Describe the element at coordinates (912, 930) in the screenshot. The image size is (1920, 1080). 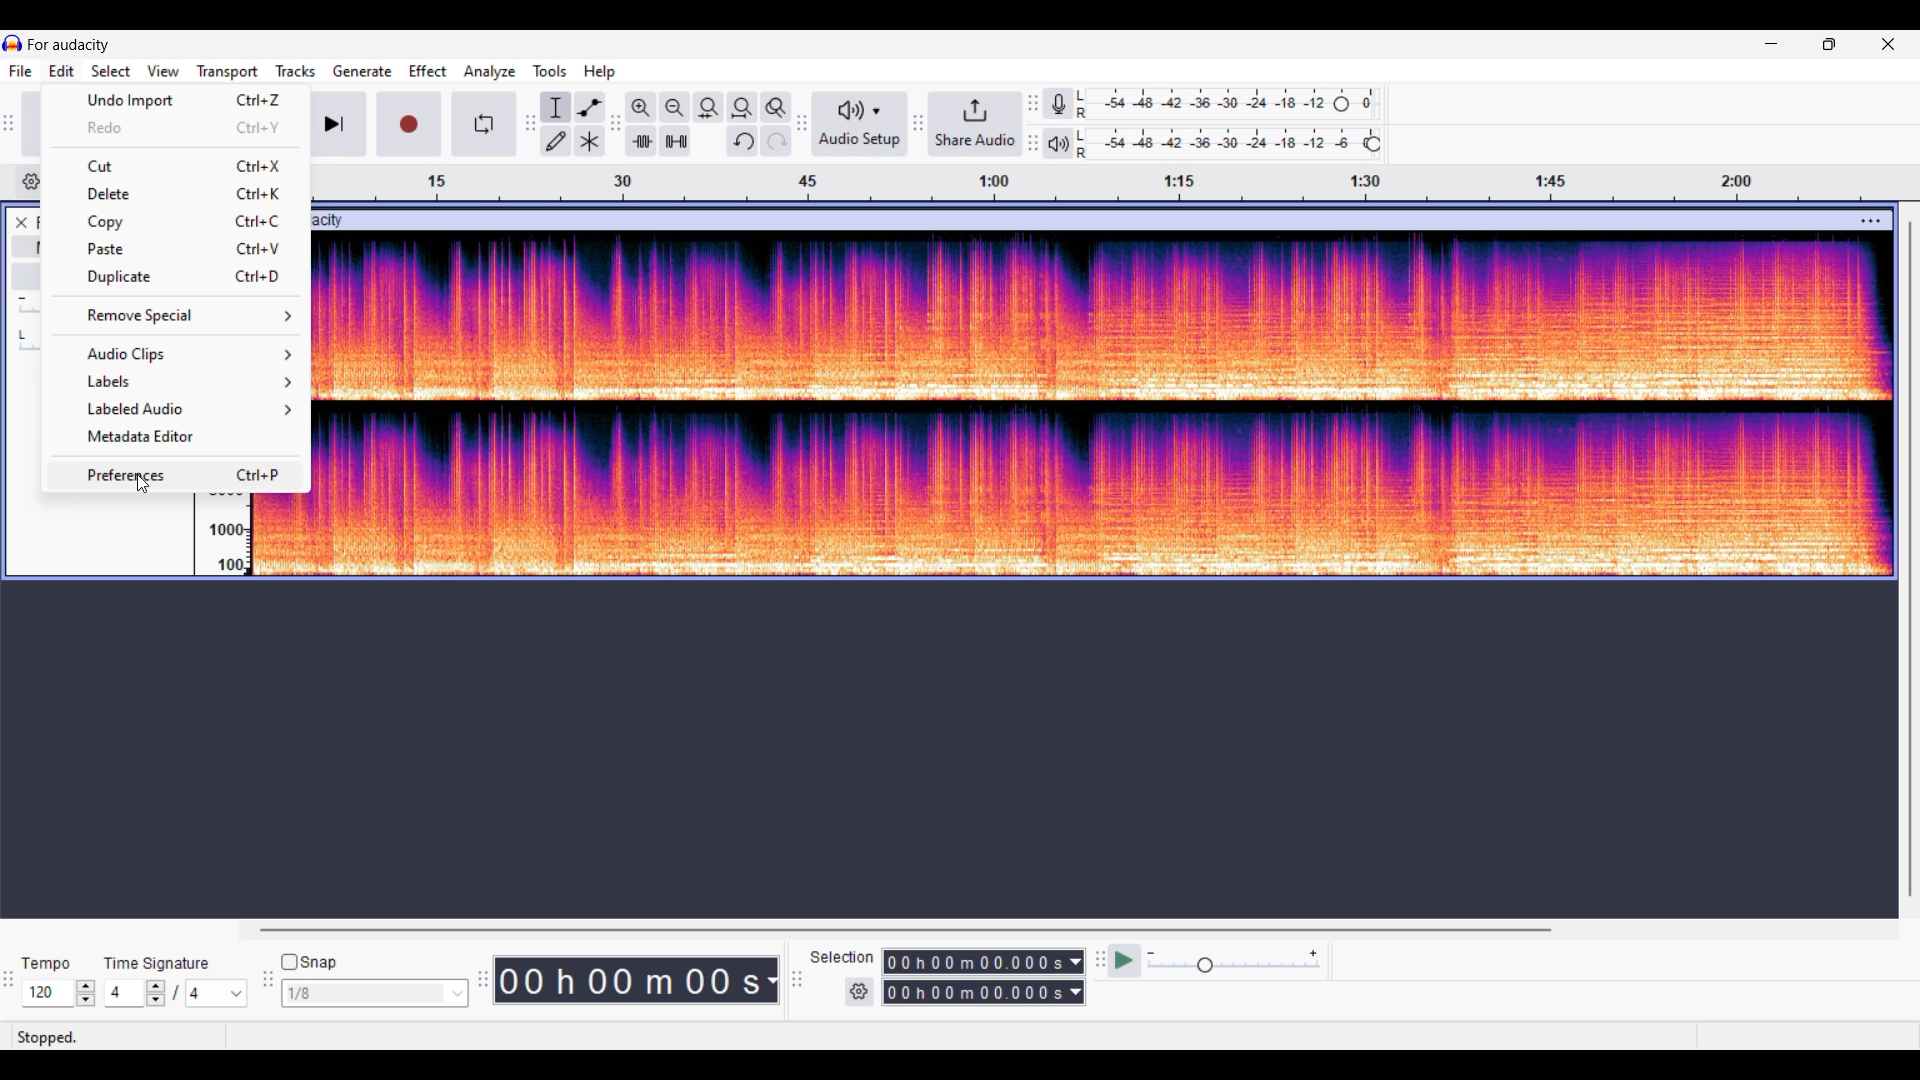
I see `Horizontal slide bar` at that location.